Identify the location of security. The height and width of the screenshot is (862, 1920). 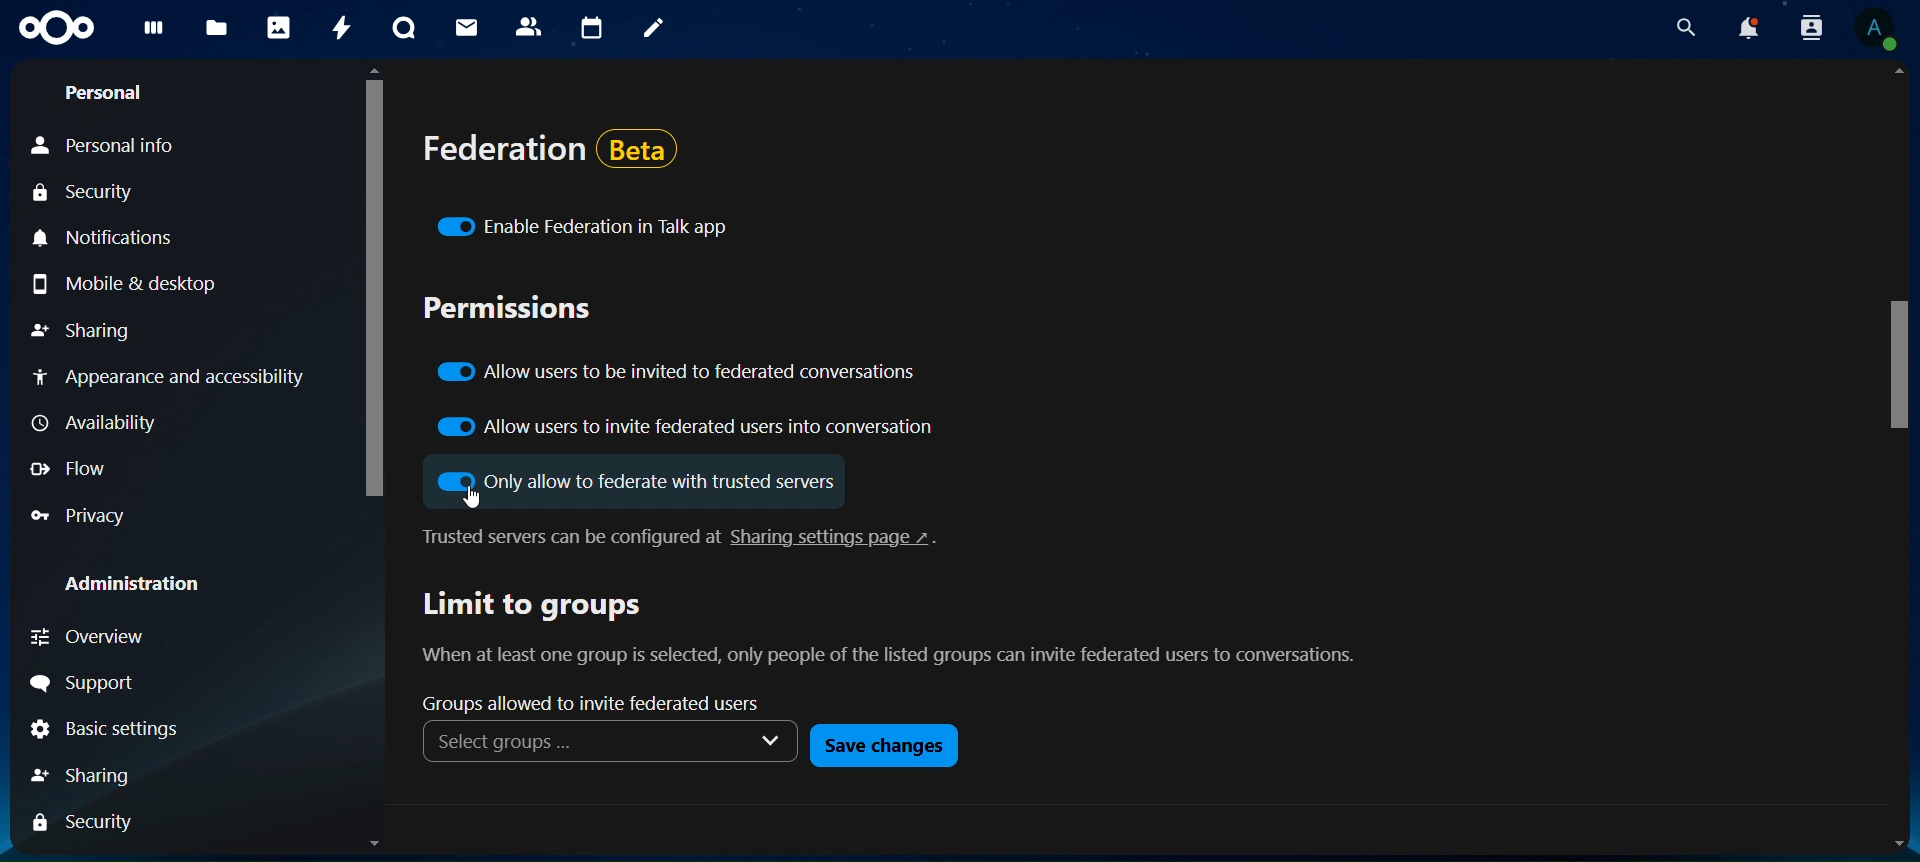
(84, 828).